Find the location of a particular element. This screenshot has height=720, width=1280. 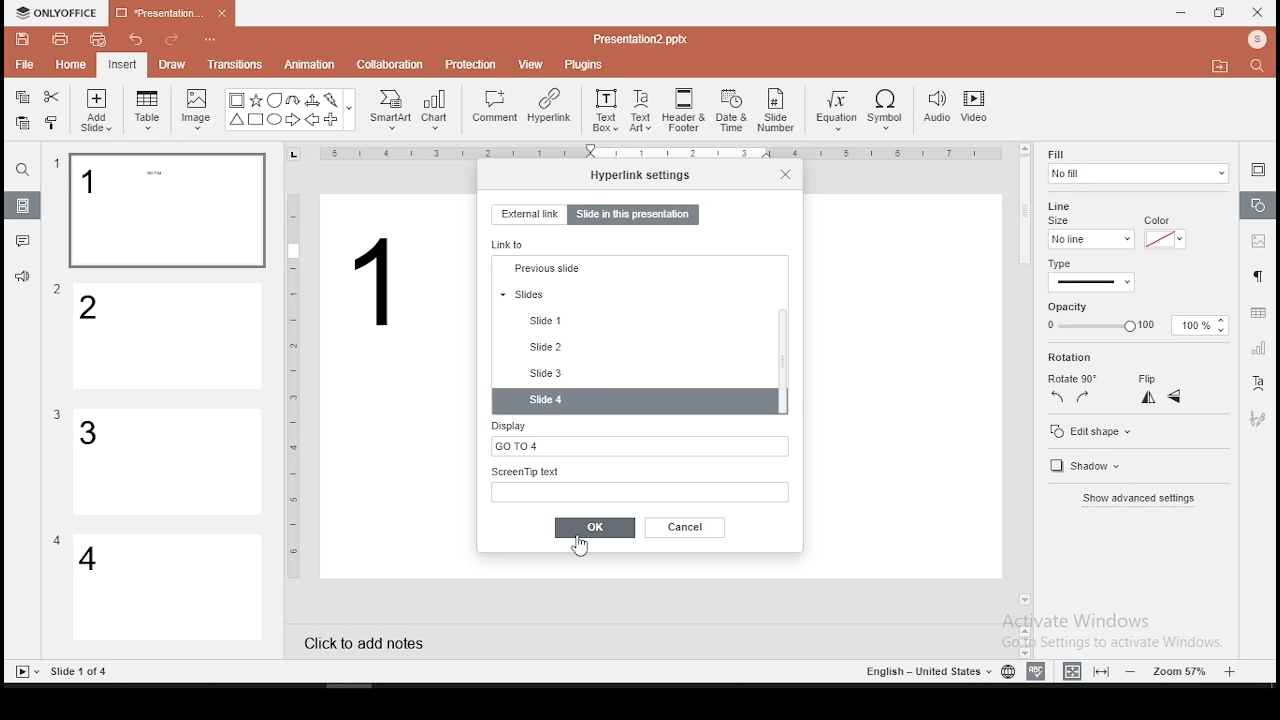

rotate 90 counterclockwise is located at coordinates (1058, 396).